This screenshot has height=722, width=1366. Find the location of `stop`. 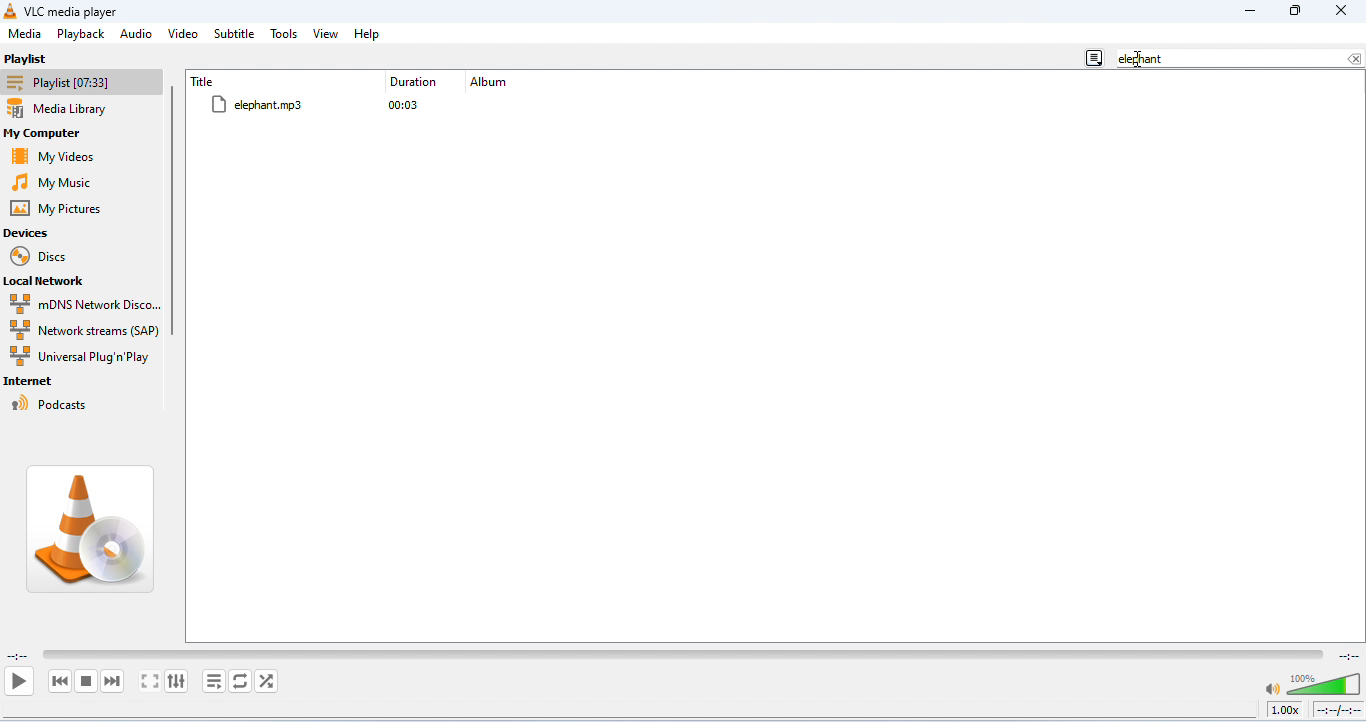

stop is located at coordinates (86, 681).